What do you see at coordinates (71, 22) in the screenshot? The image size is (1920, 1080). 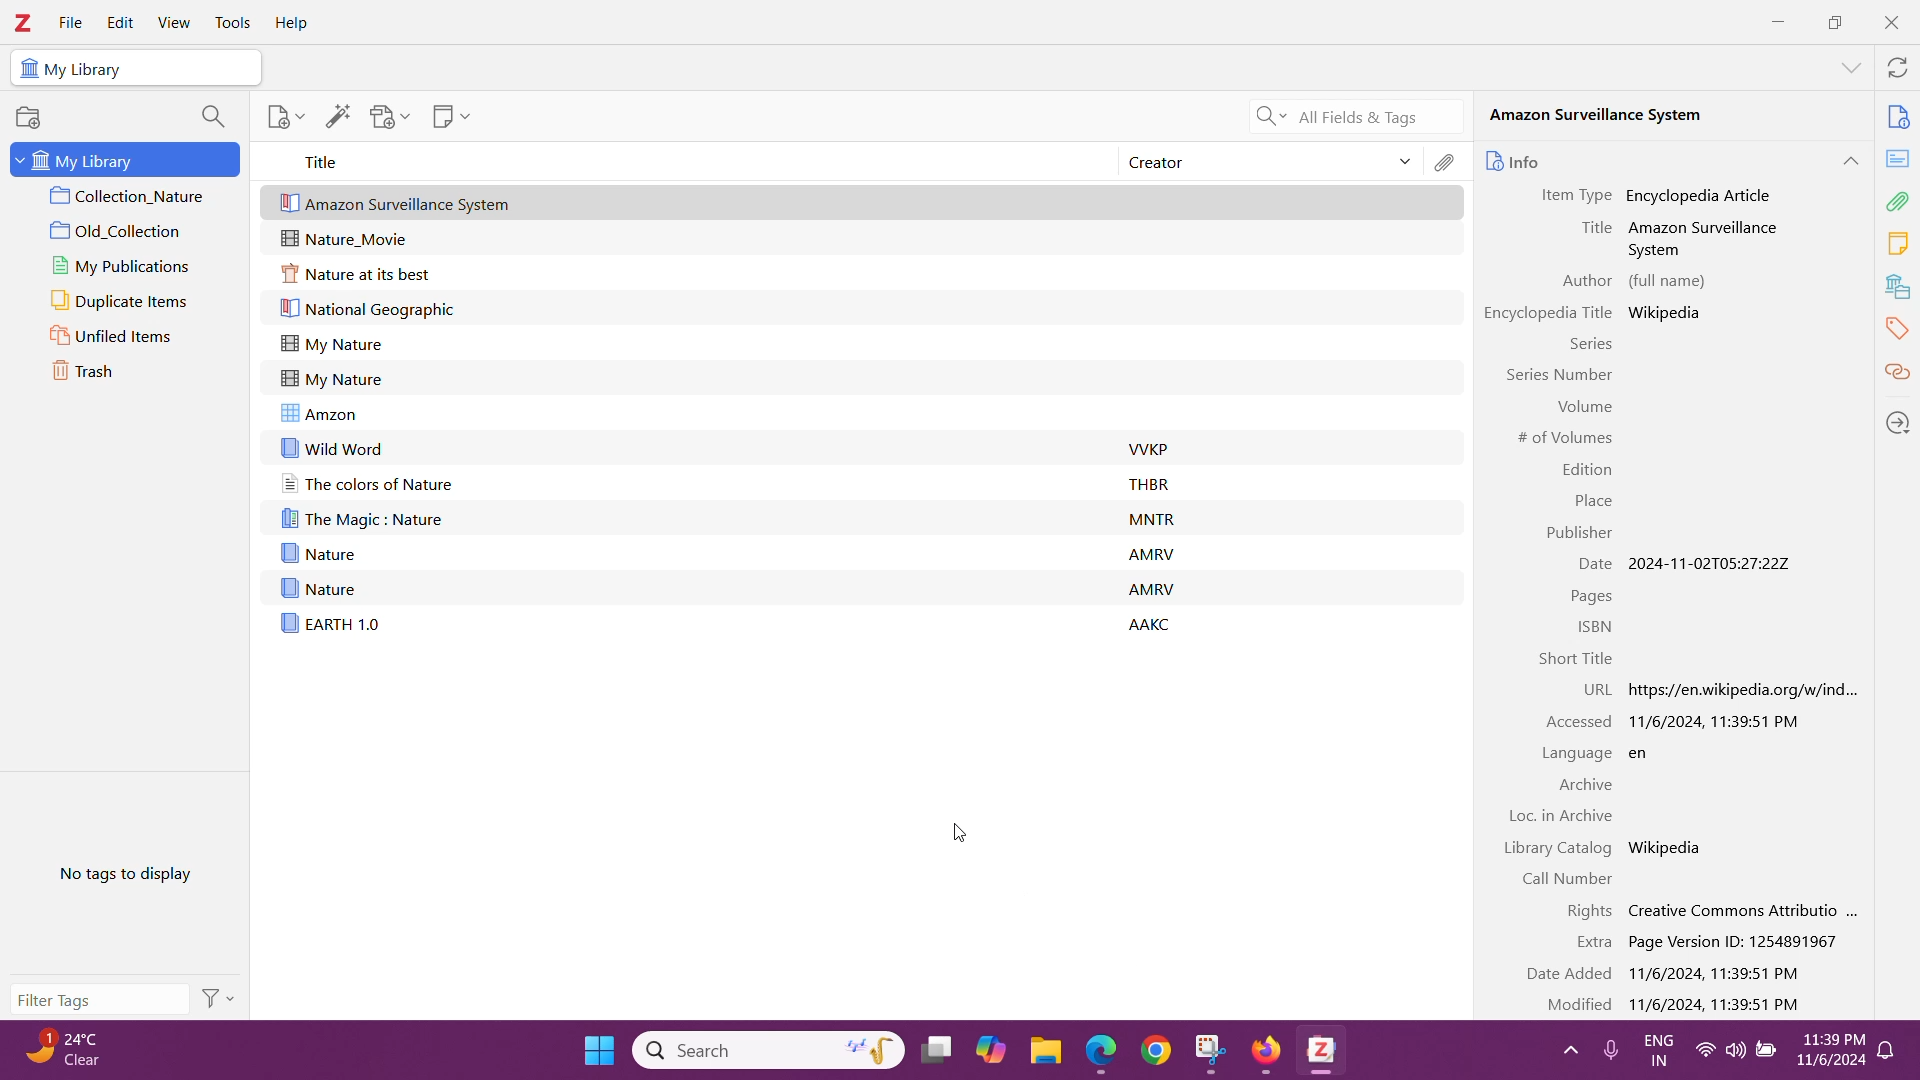 I see `File` at bounding box center [71, 22].